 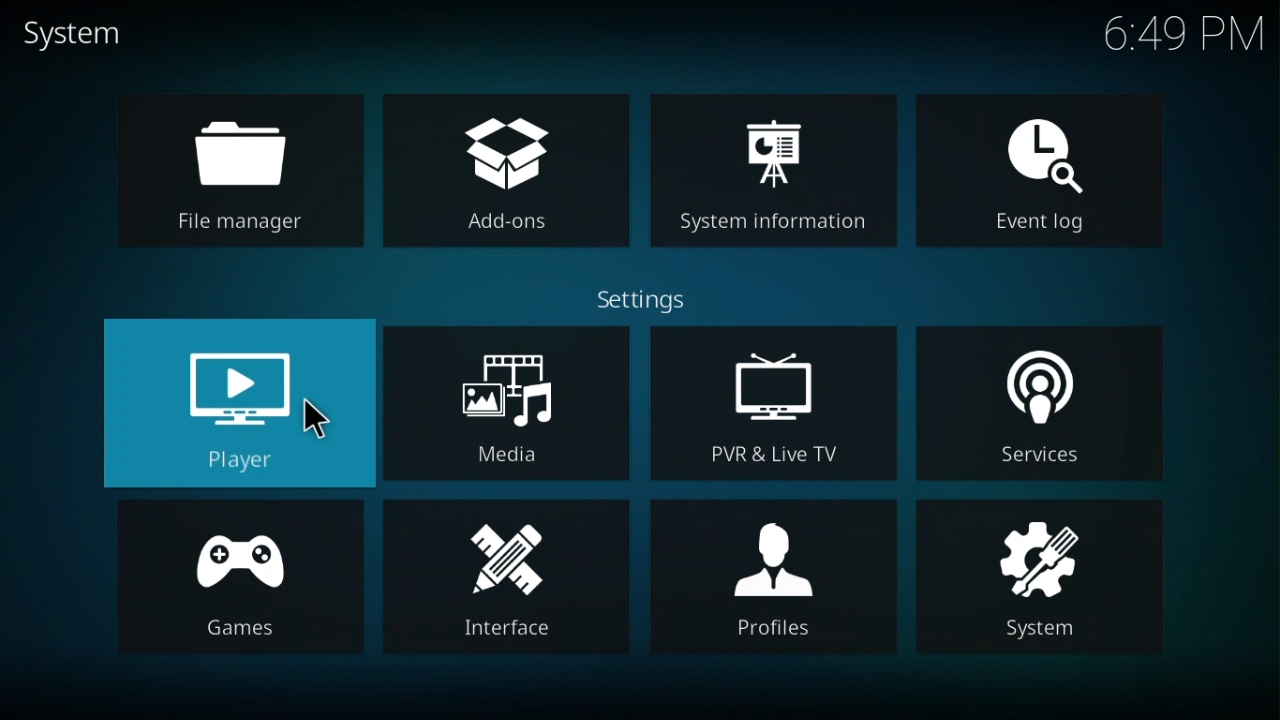 I want to click on Games, so click(x=239, y=575).